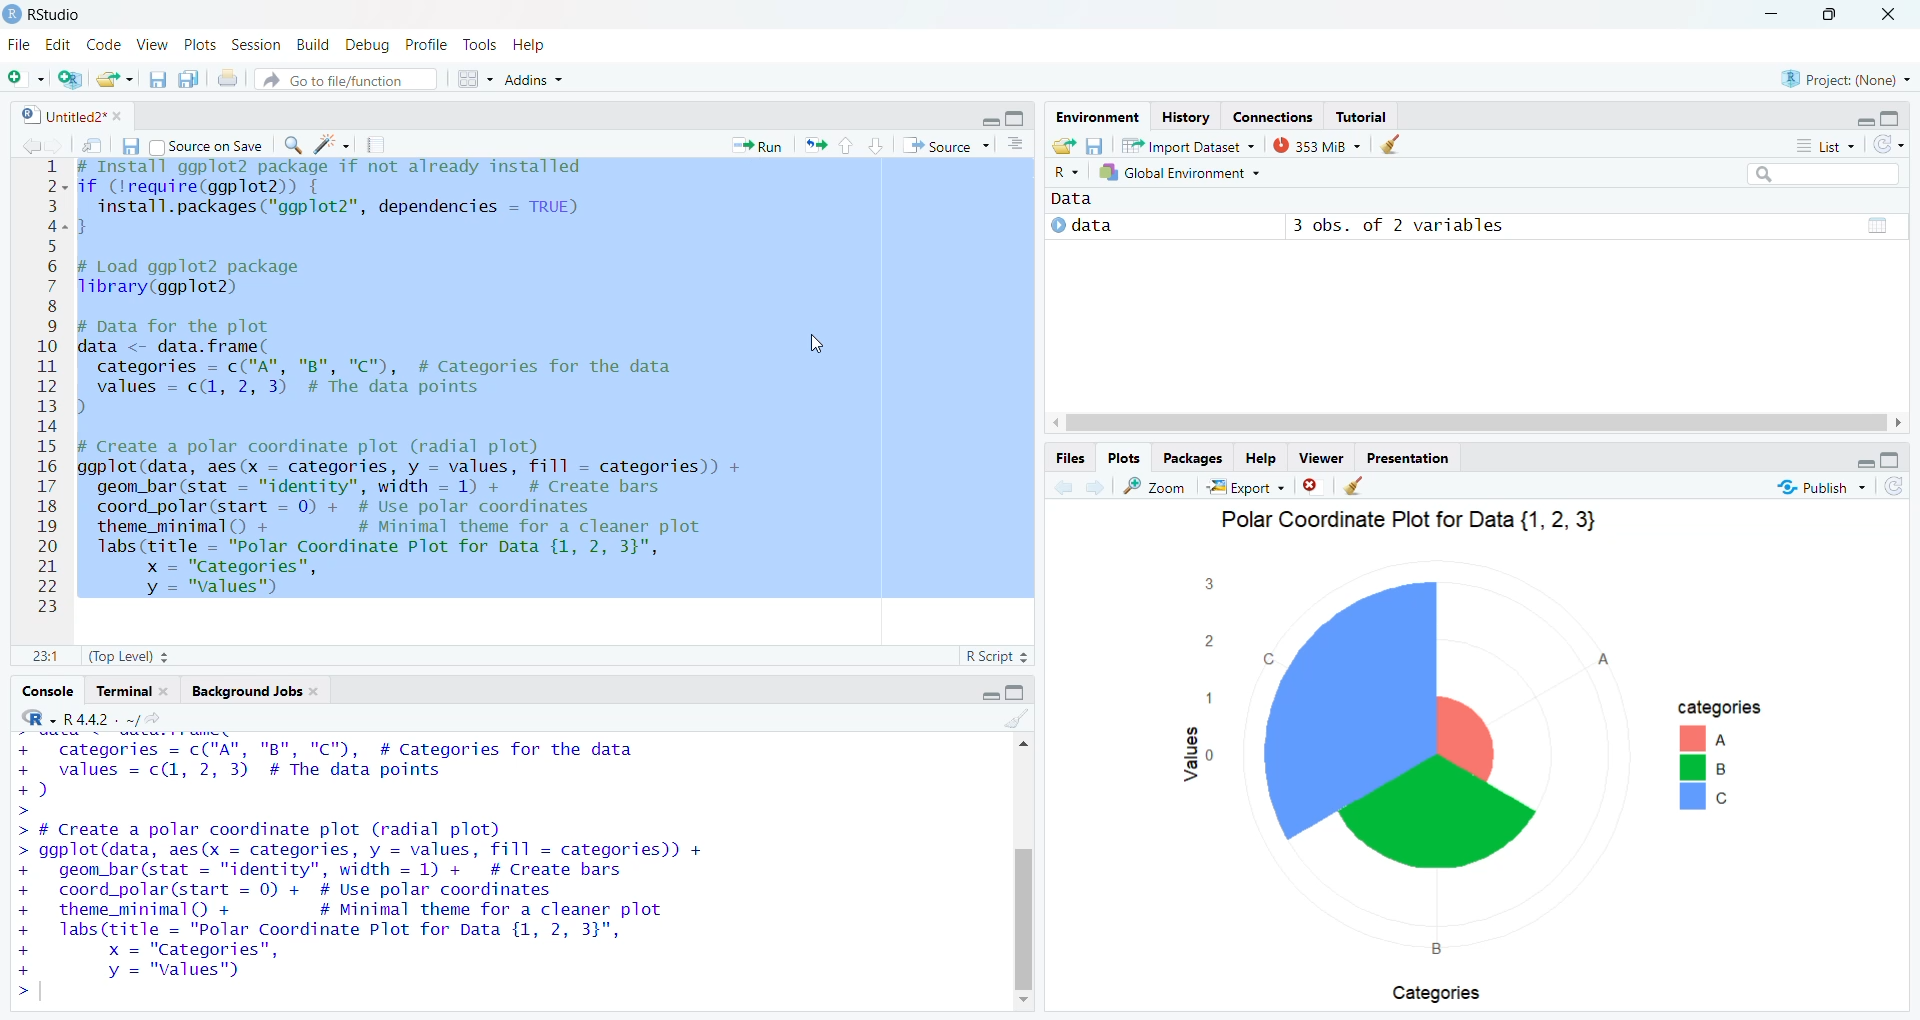 The height and width of the screenshot is (1020, 1920). What do you see at coordinates (1100, 489) in the screenshot?
I see `go forward` at bounding box center [1100, 489].